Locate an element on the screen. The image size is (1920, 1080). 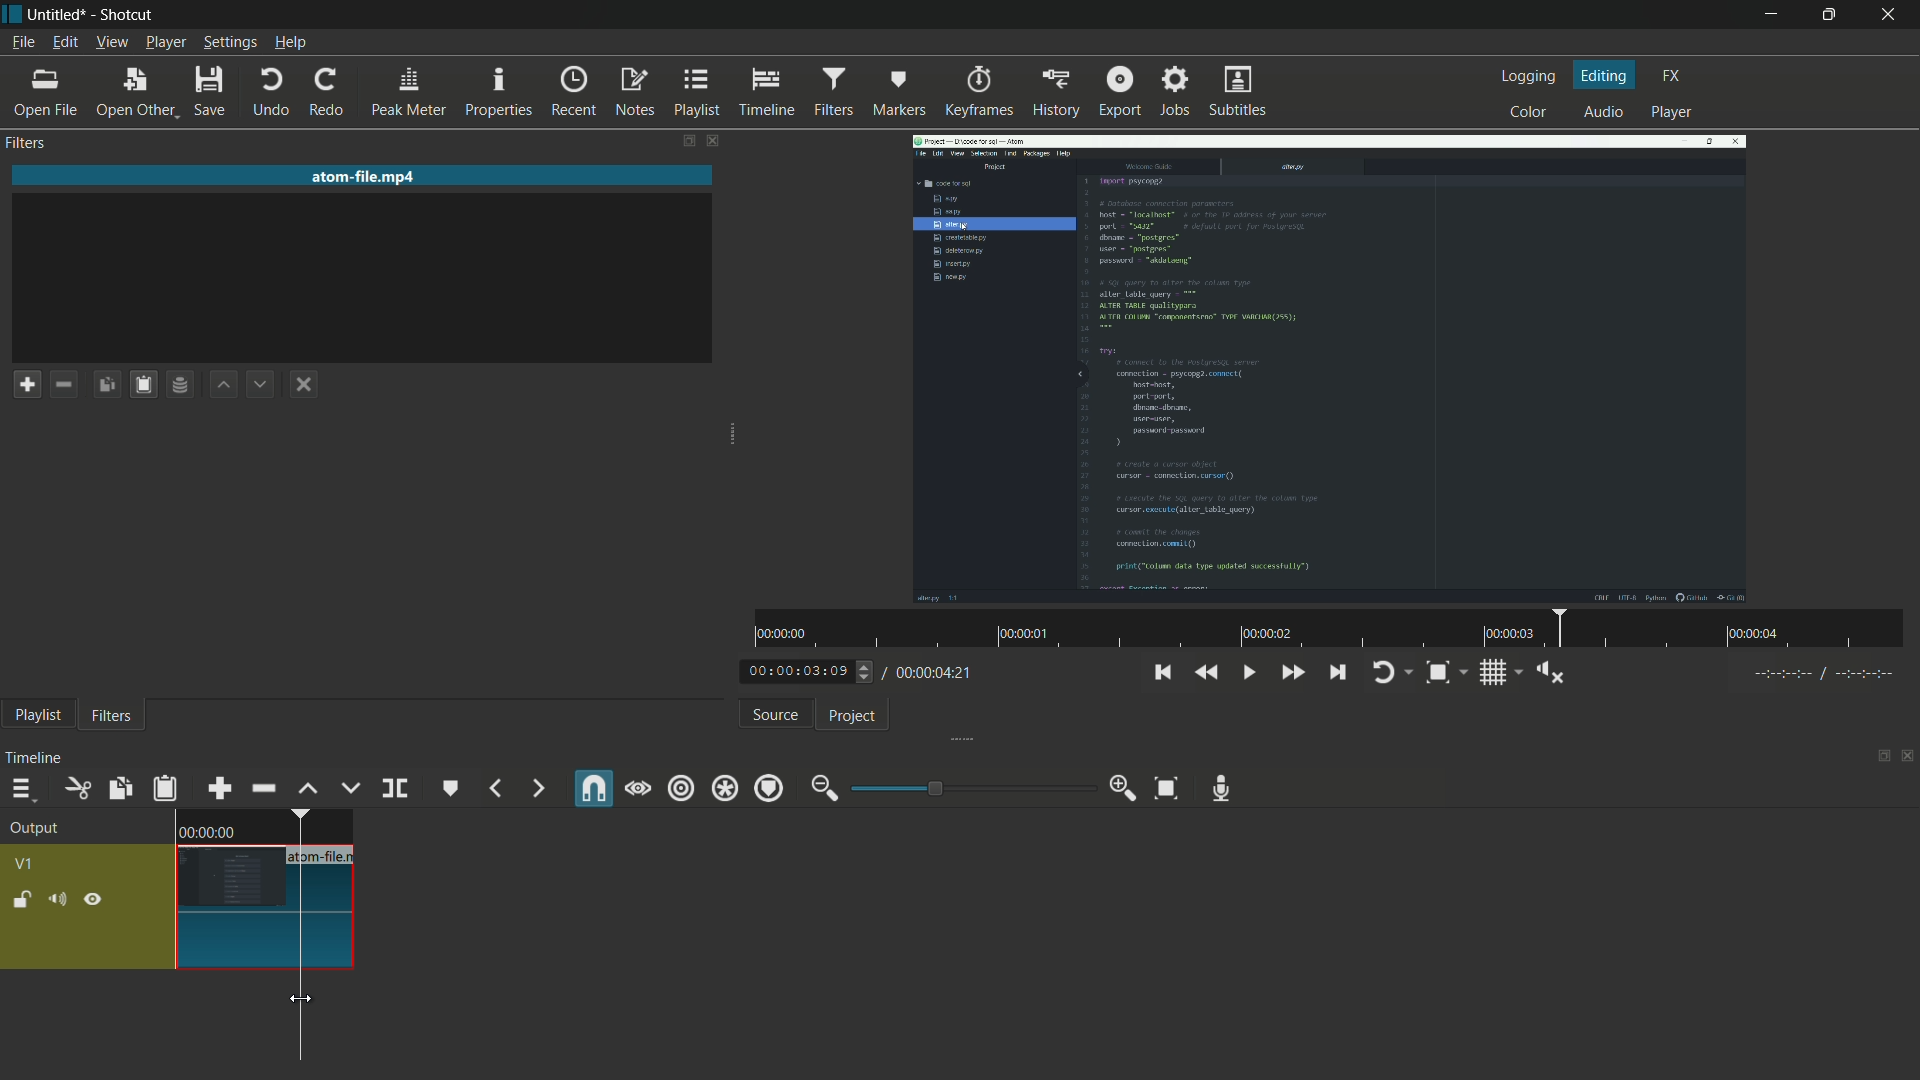
minimize is located at coordinates (1769, 15).